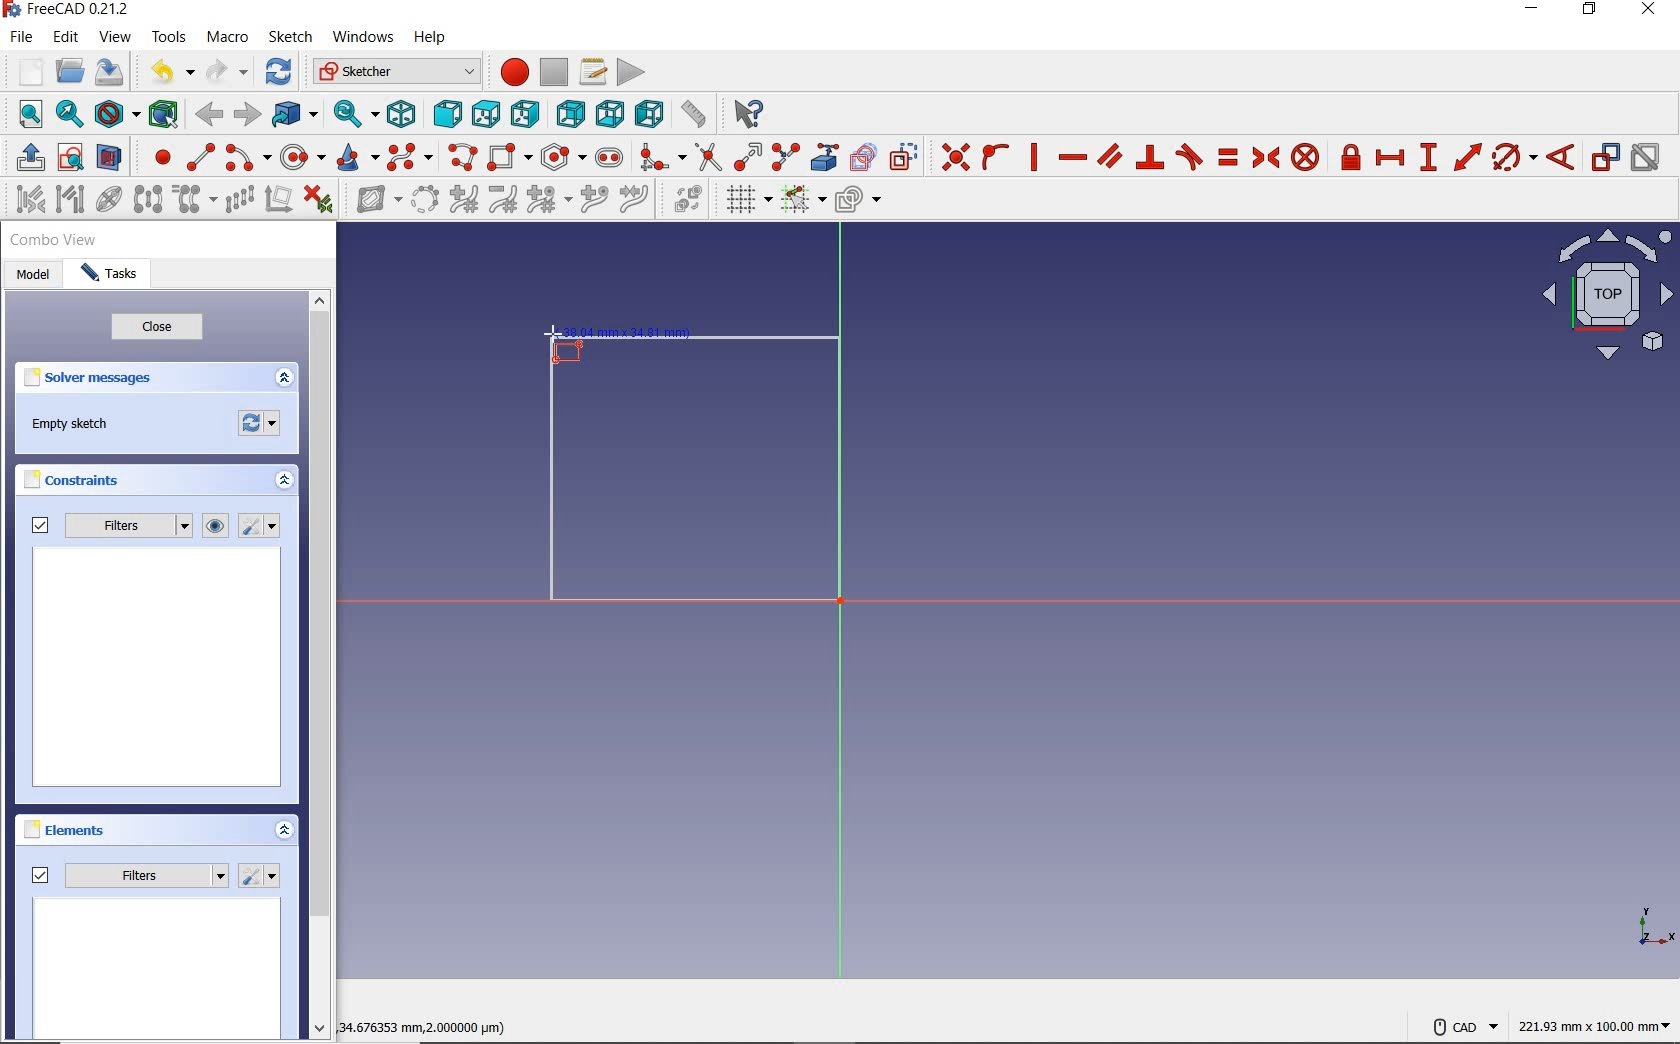  I want to click on elements, so click(101, 832).